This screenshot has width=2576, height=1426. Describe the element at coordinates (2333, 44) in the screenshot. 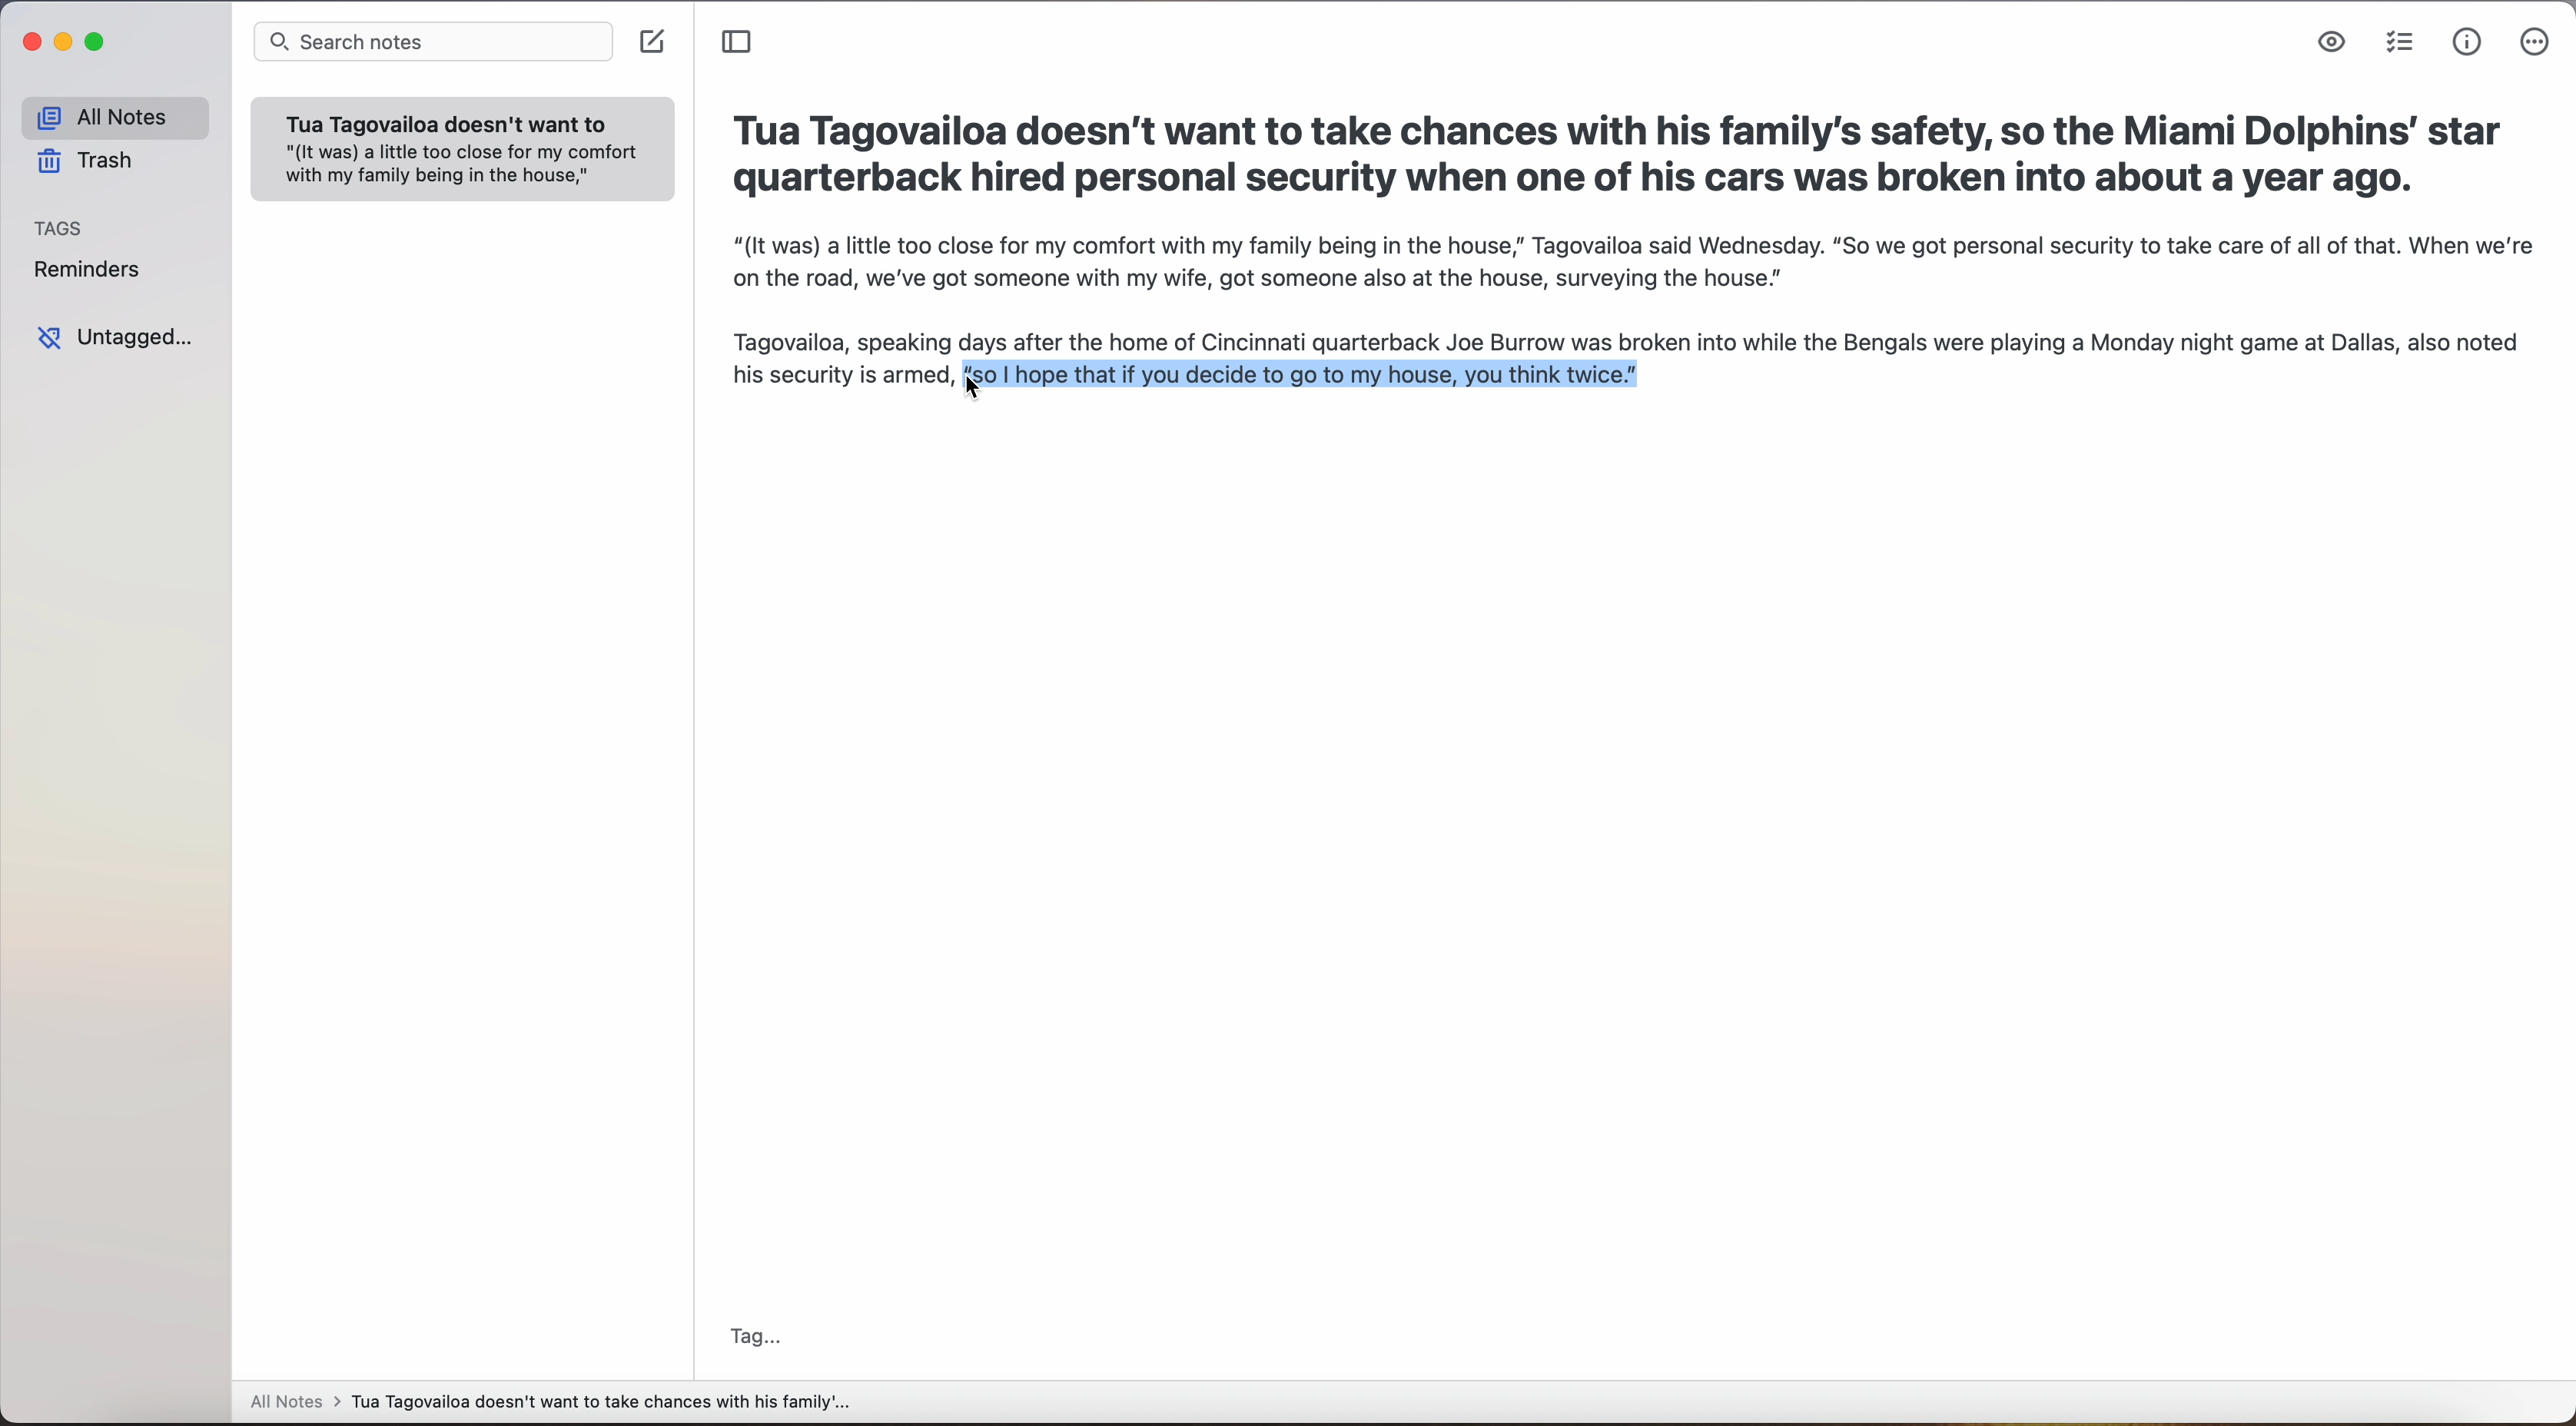

I see `markdown` at that location.